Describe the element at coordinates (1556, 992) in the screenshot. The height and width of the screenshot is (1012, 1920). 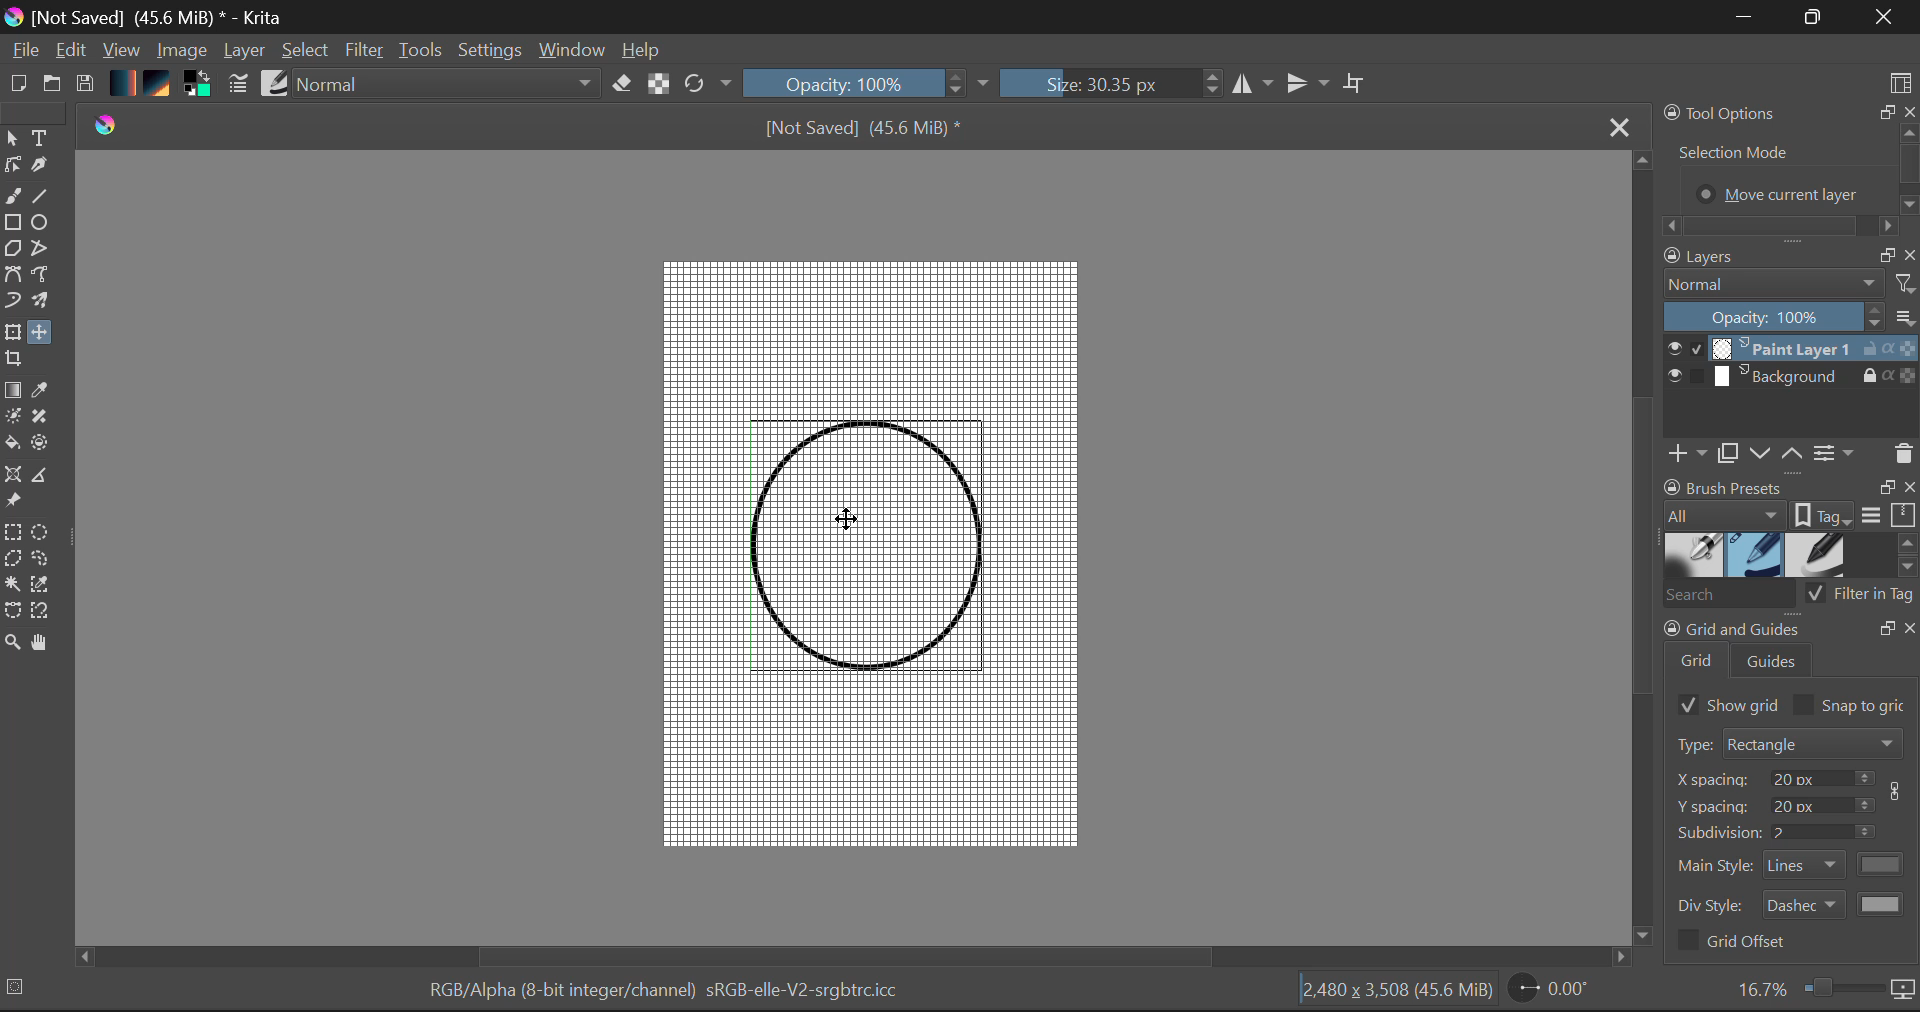
I see `Page Rotation` at that location.